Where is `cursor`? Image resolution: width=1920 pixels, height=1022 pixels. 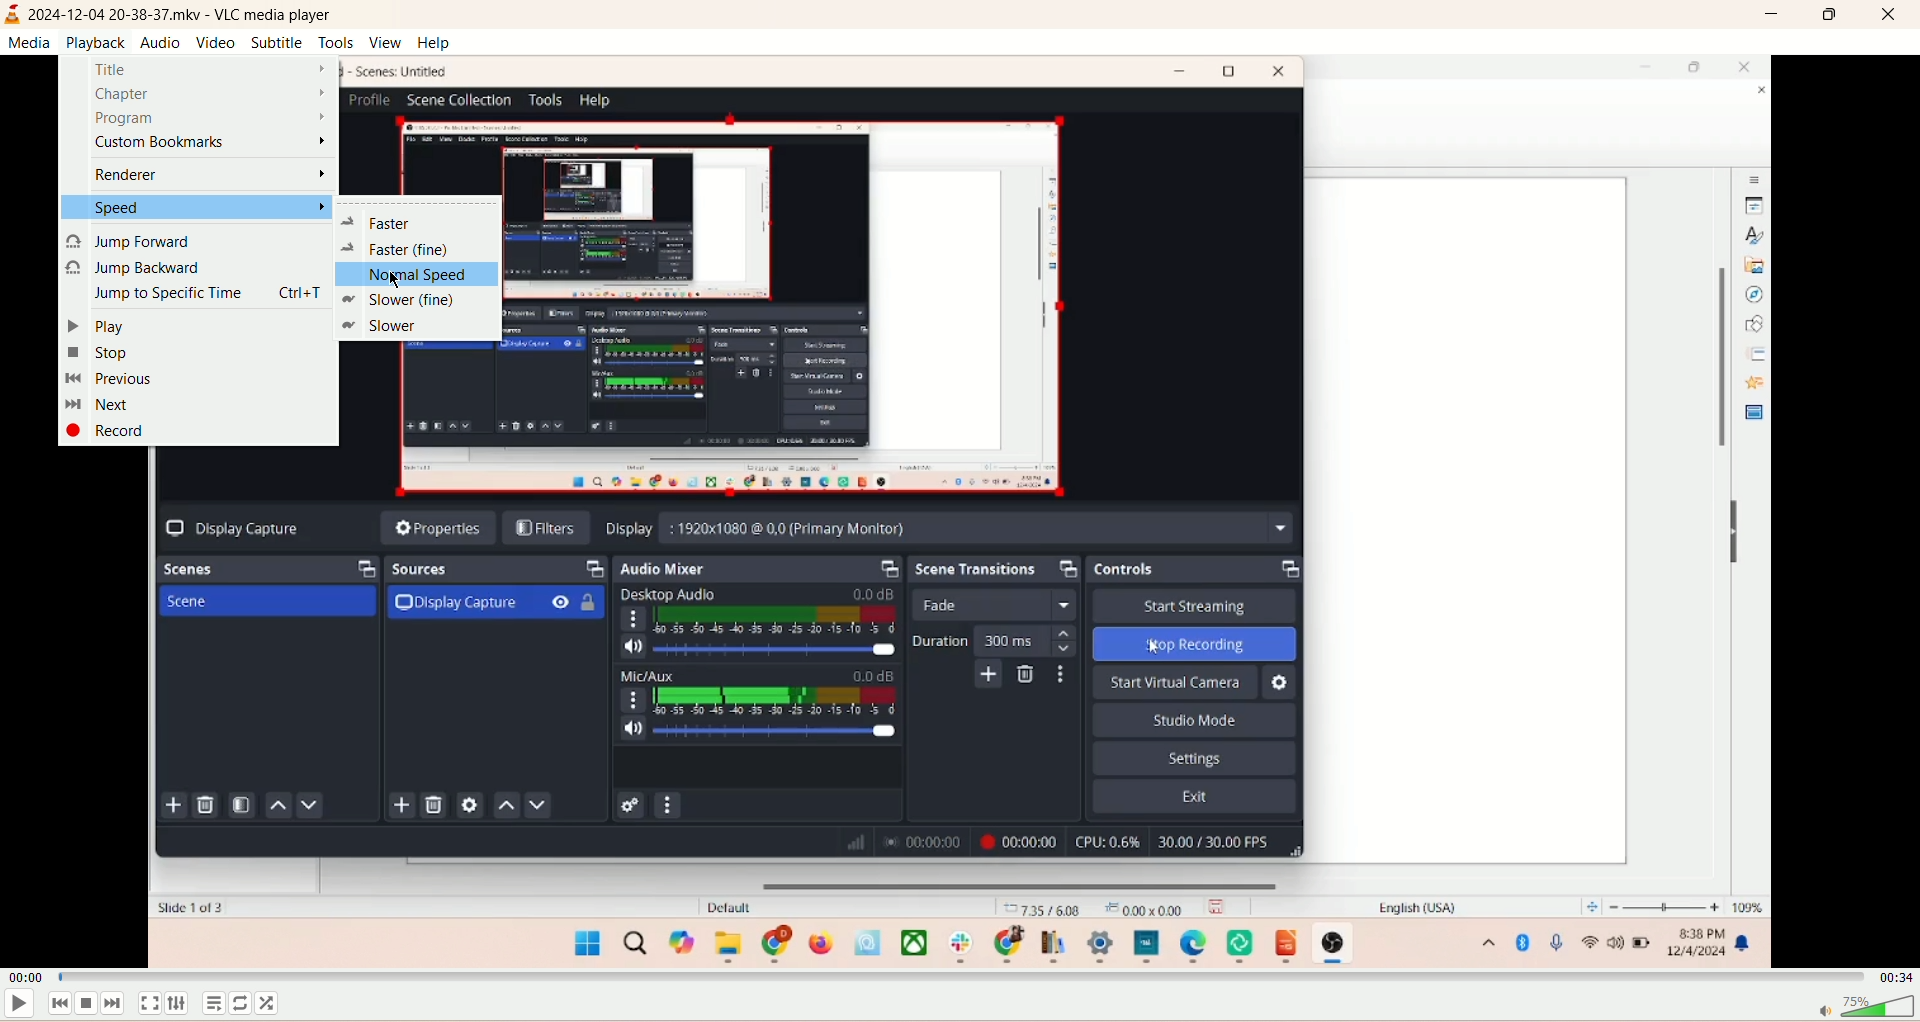
cursor is located at coordinates (393, 276).